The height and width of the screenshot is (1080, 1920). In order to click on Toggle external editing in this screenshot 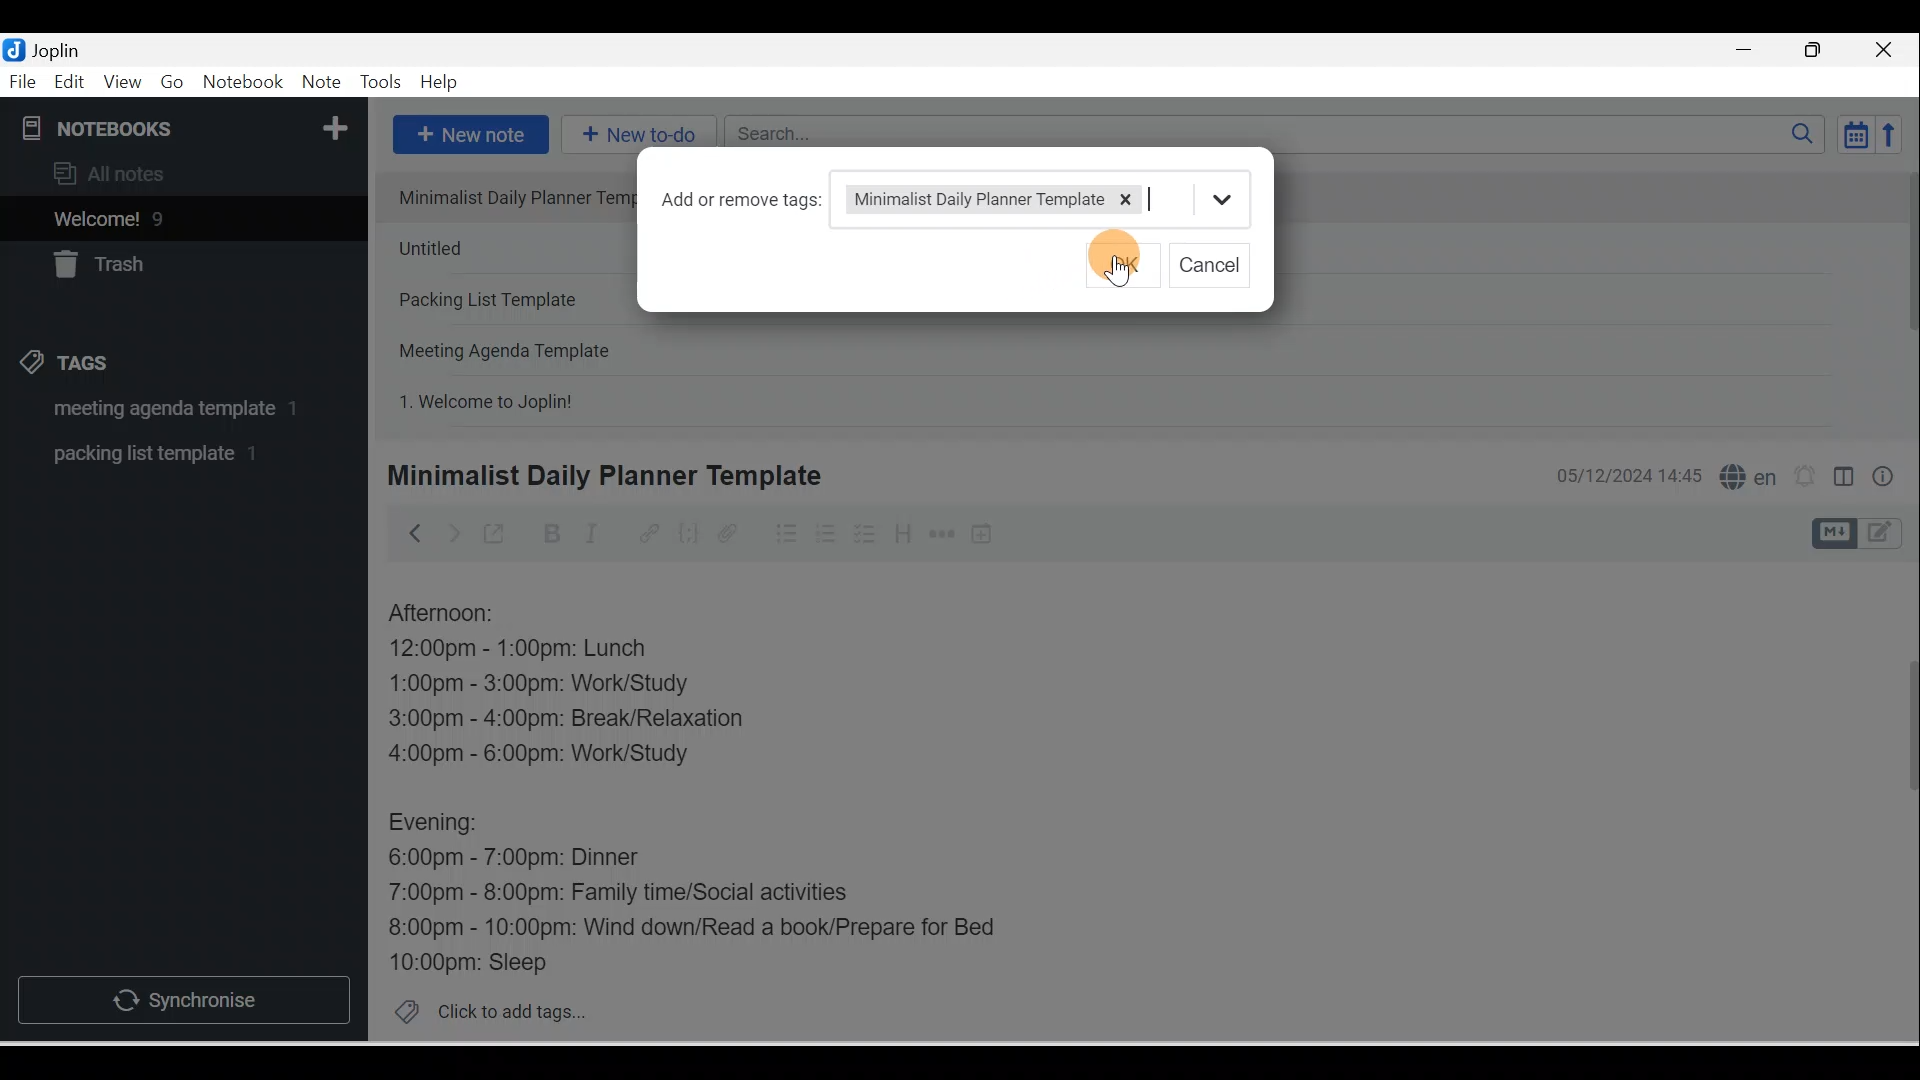, I will do `click(497, 538)`.